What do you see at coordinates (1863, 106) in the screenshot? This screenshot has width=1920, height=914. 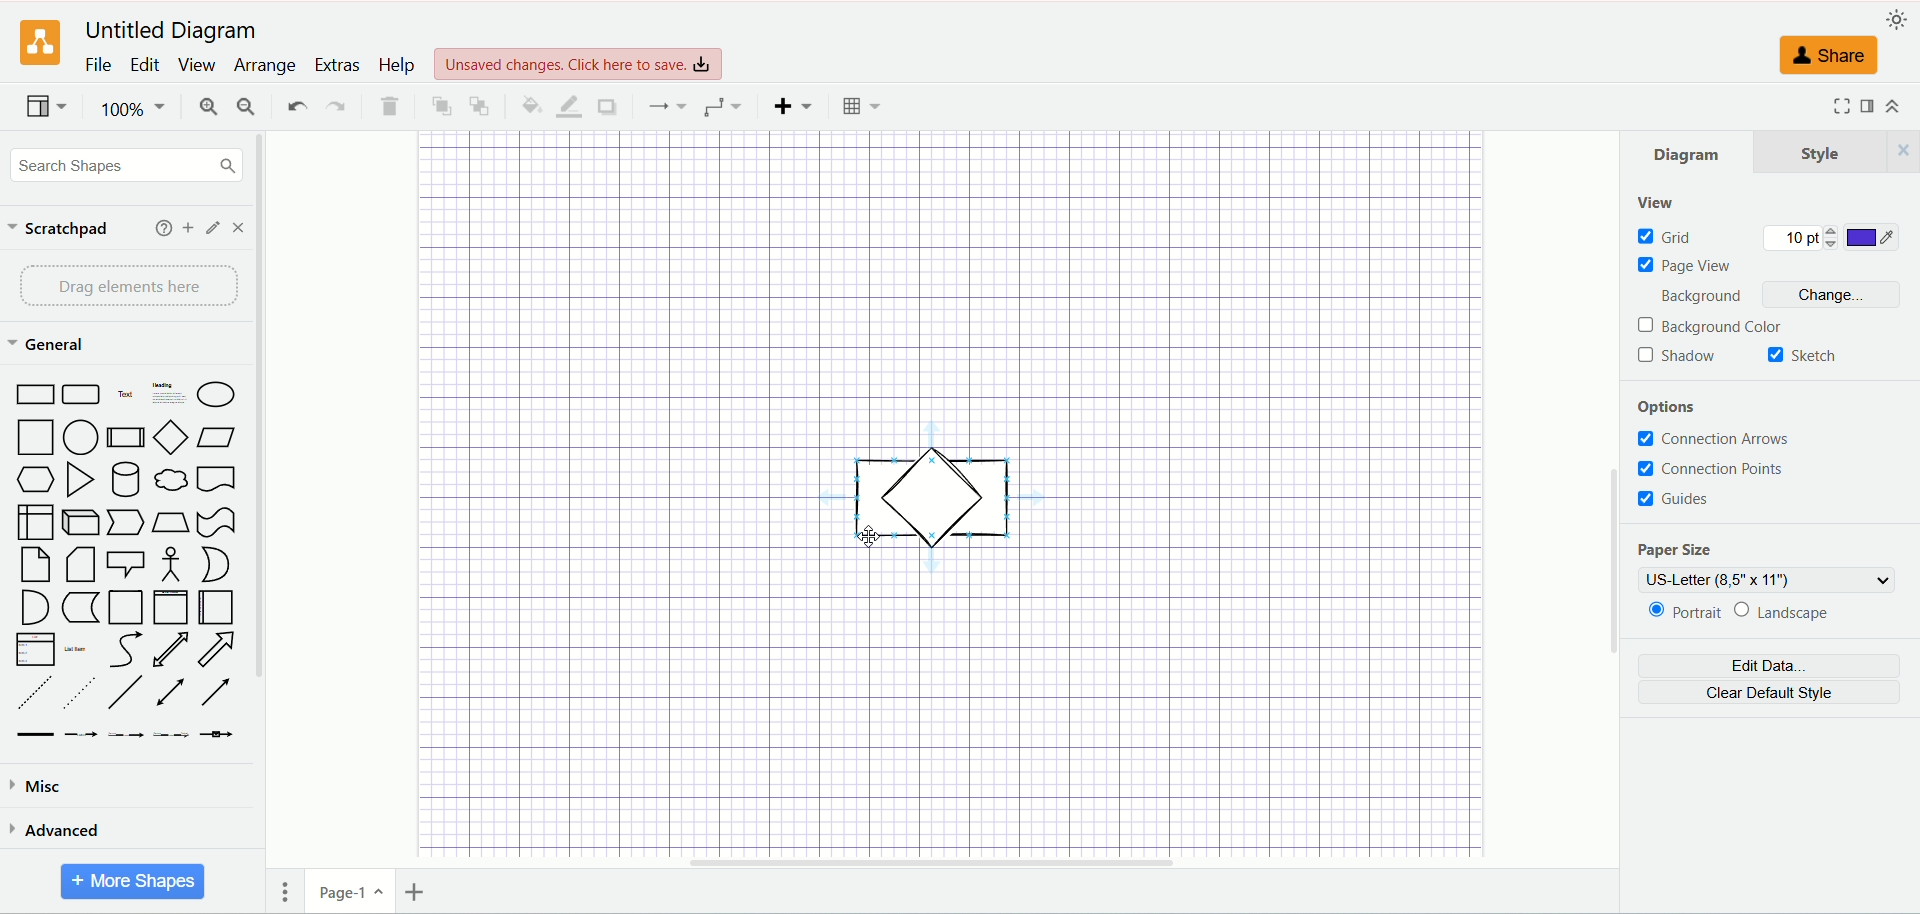 I see `format` at bounding box center [1863, 106].